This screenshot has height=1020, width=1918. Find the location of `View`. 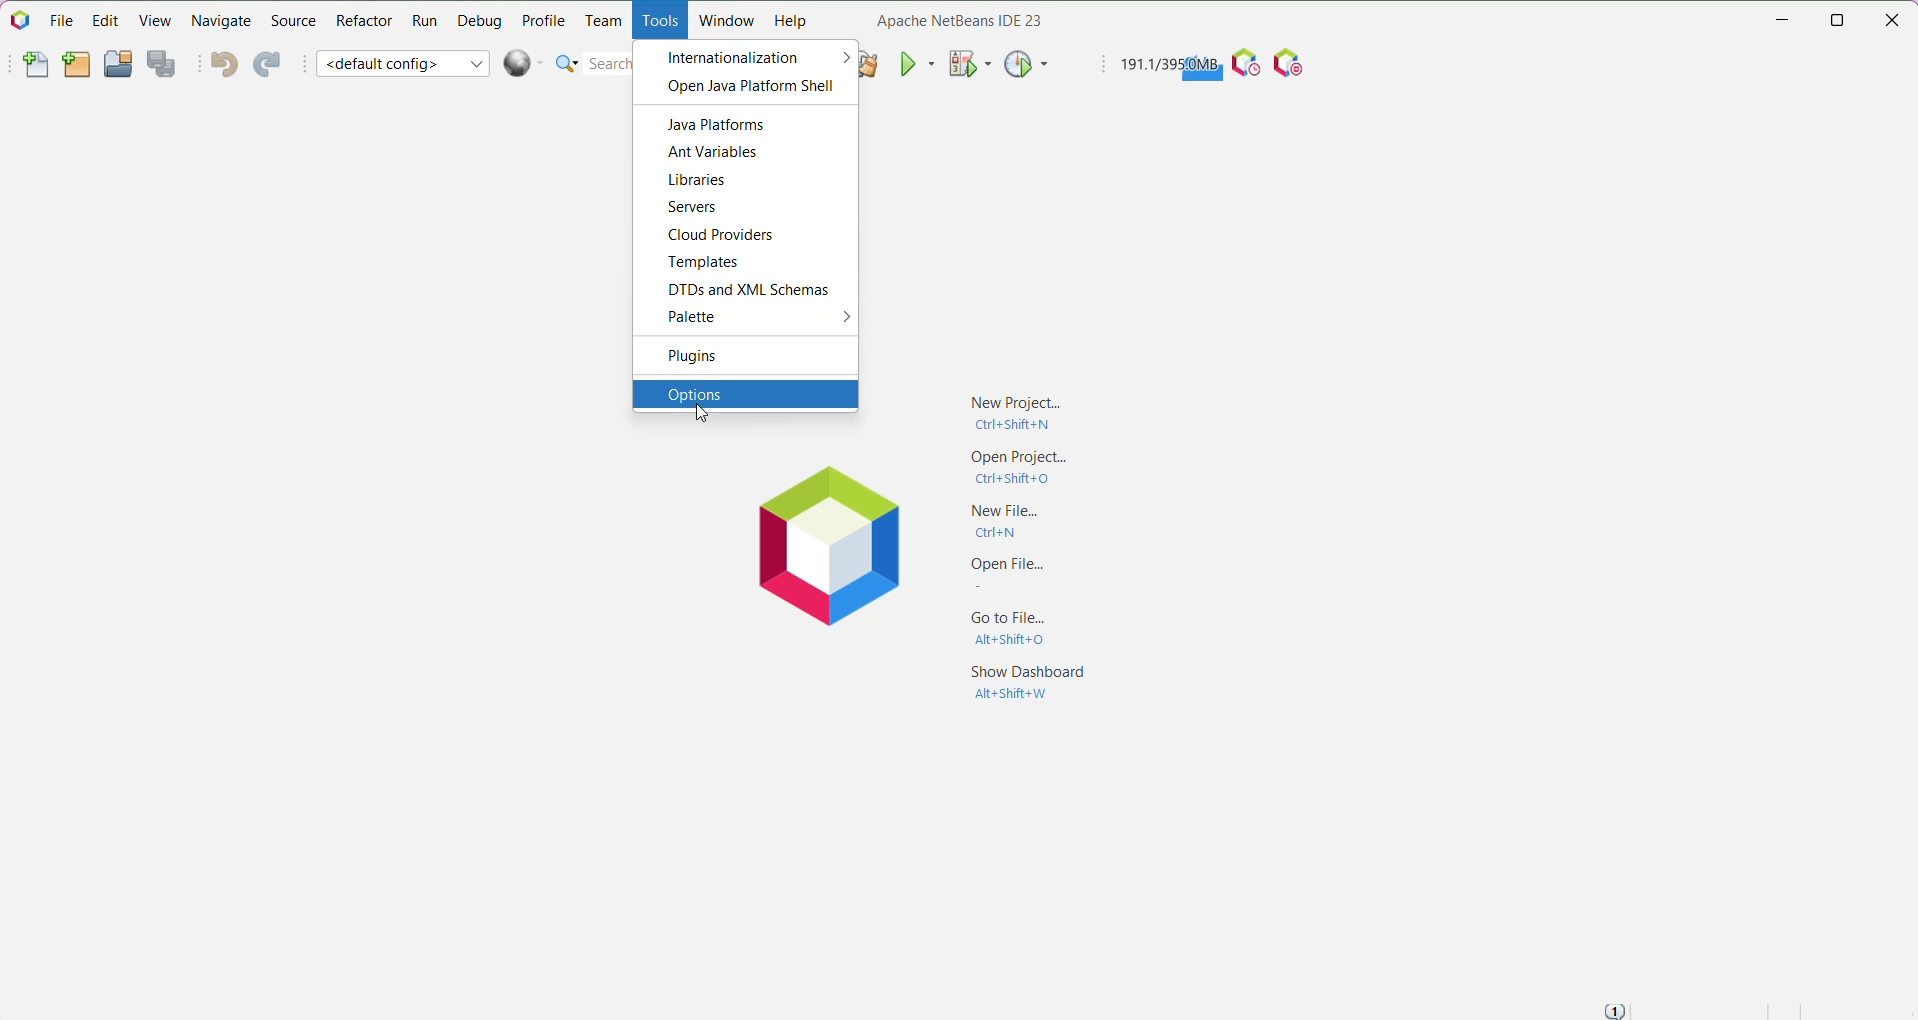

View is located at coordinates (154, 22).